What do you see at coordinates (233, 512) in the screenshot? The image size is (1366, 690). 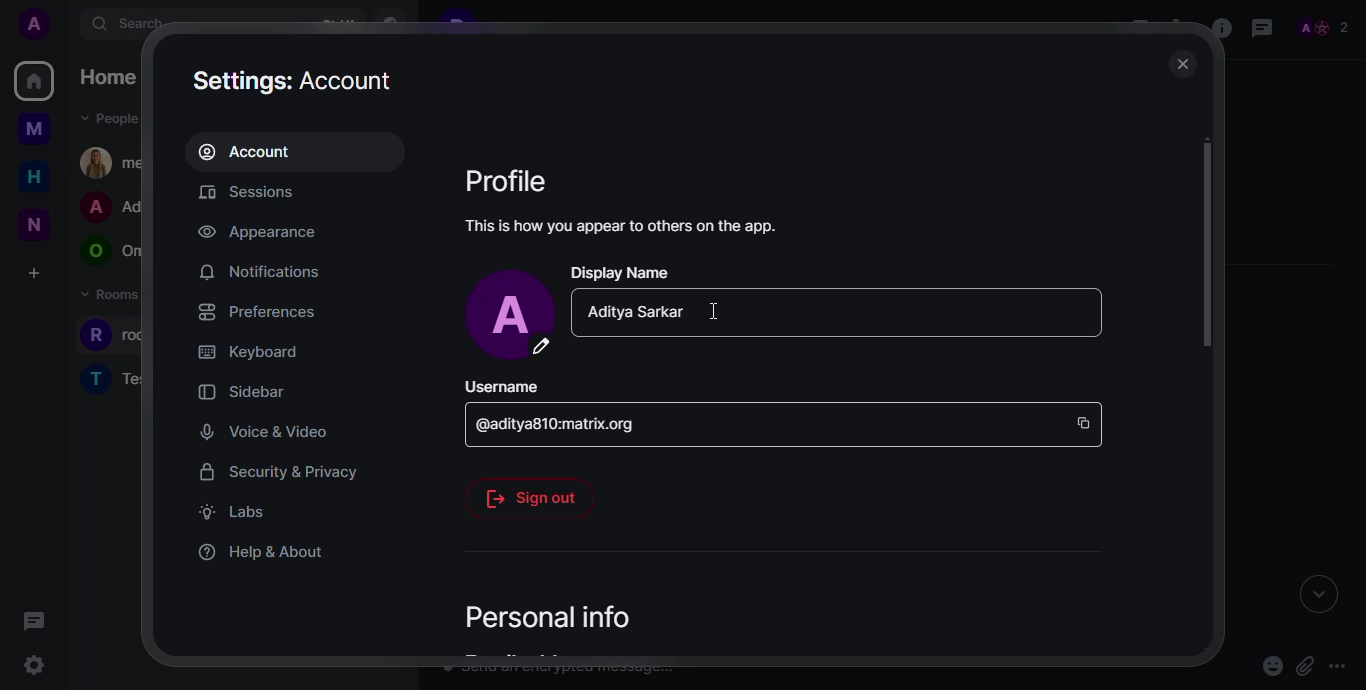 I see `labs` at bounding box center [233, 512].